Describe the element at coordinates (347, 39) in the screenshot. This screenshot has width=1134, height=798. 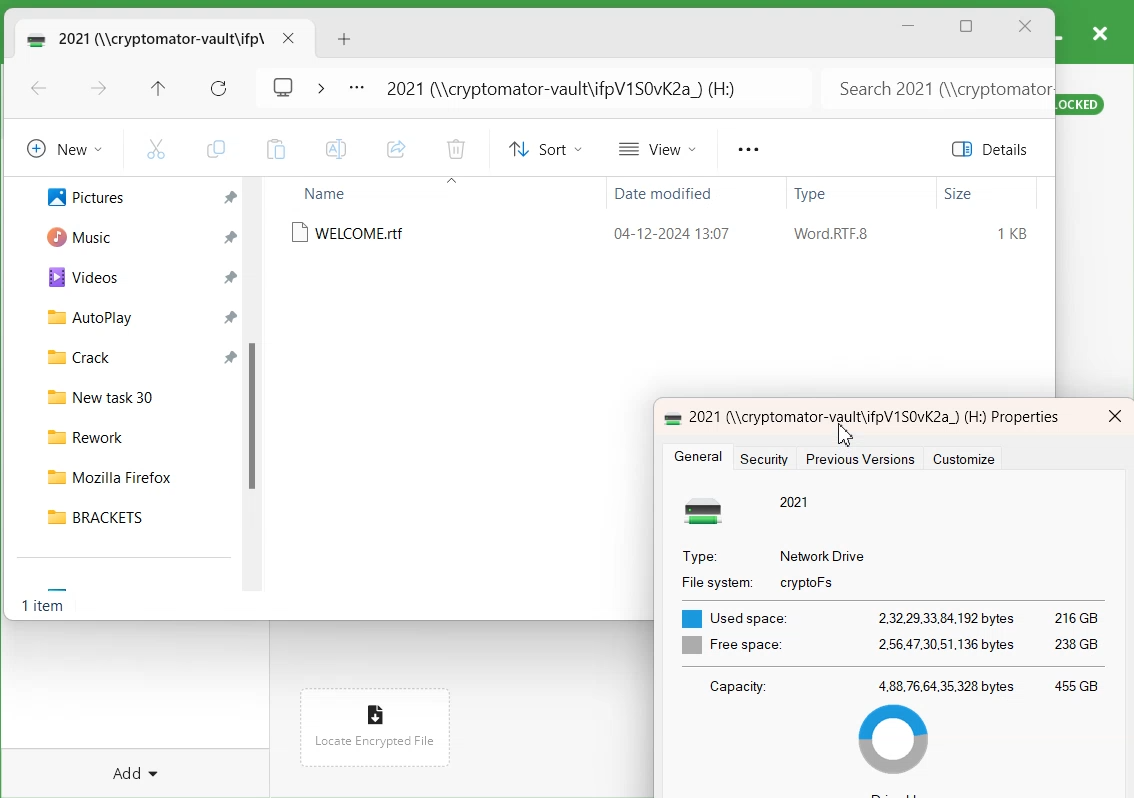
I see `Add new Tab` at that location.